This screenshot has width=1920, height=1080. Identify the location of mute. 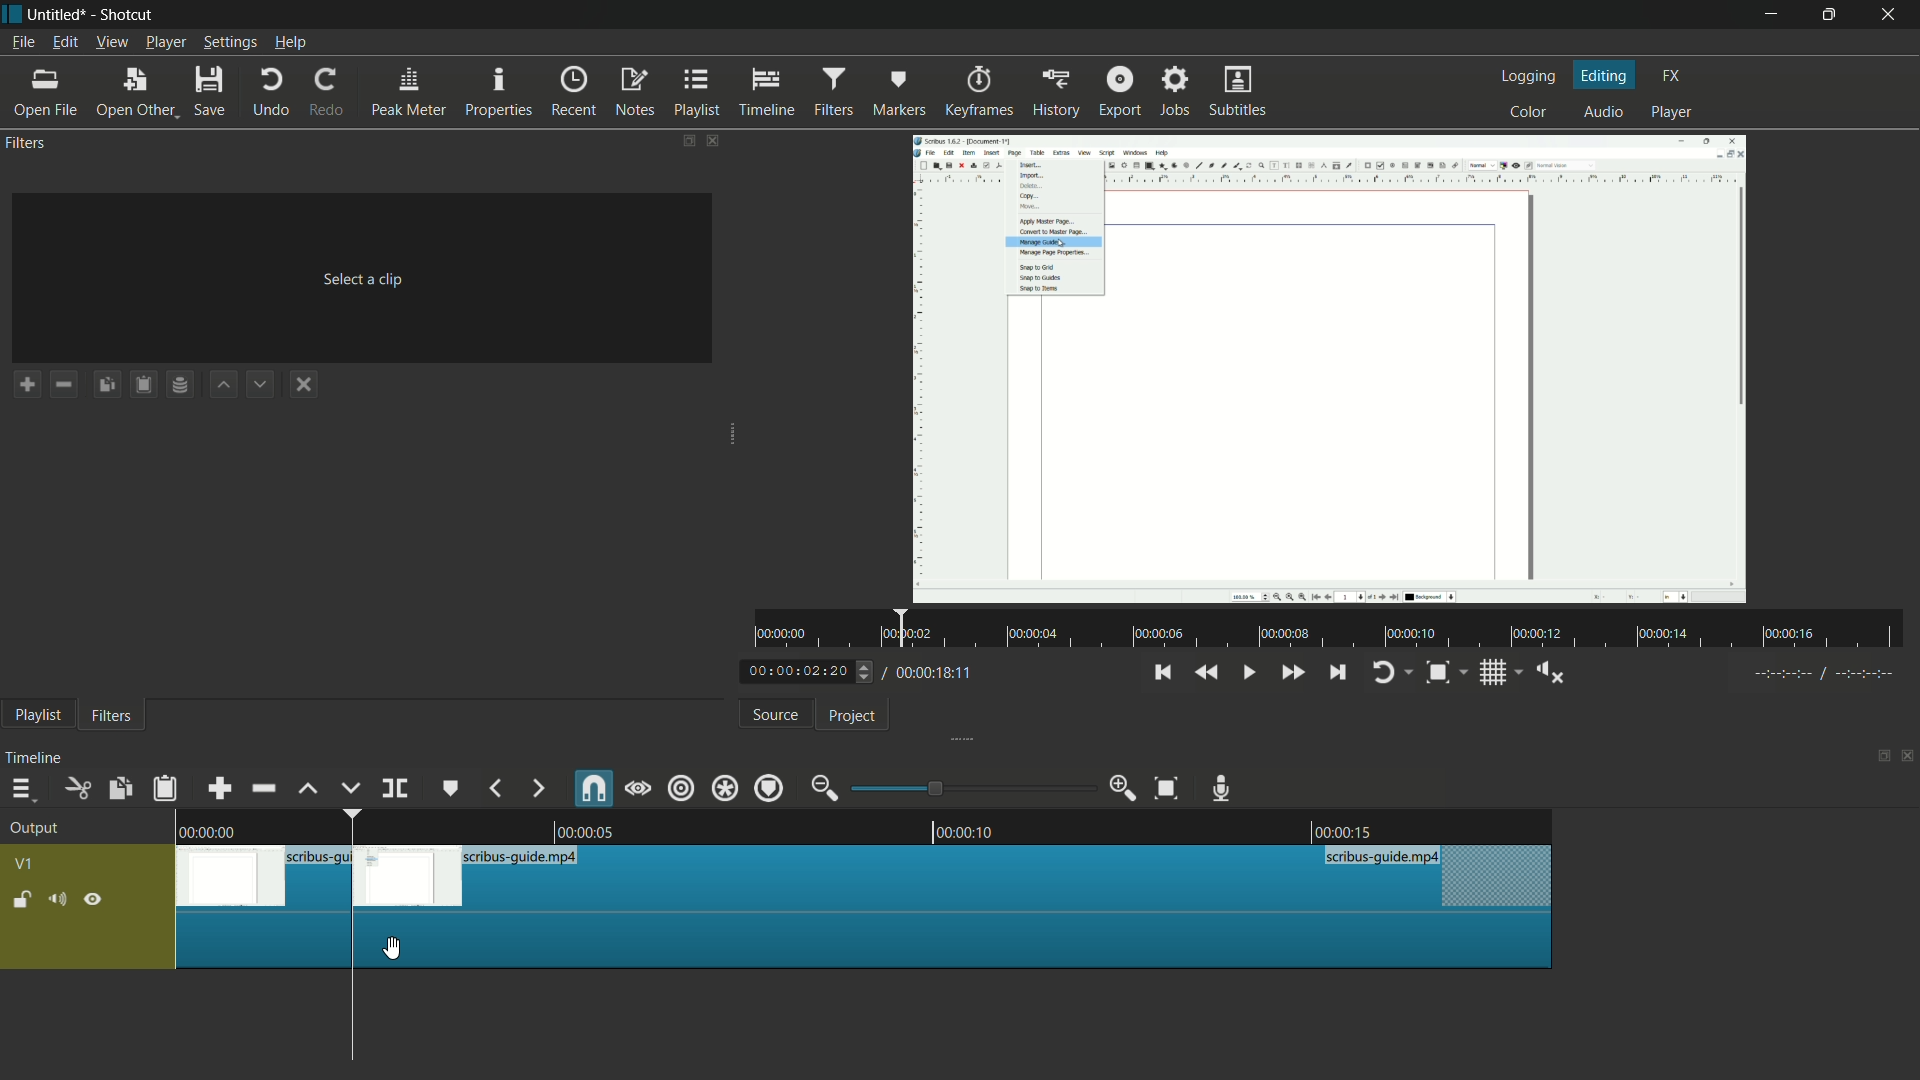
(58, 899).